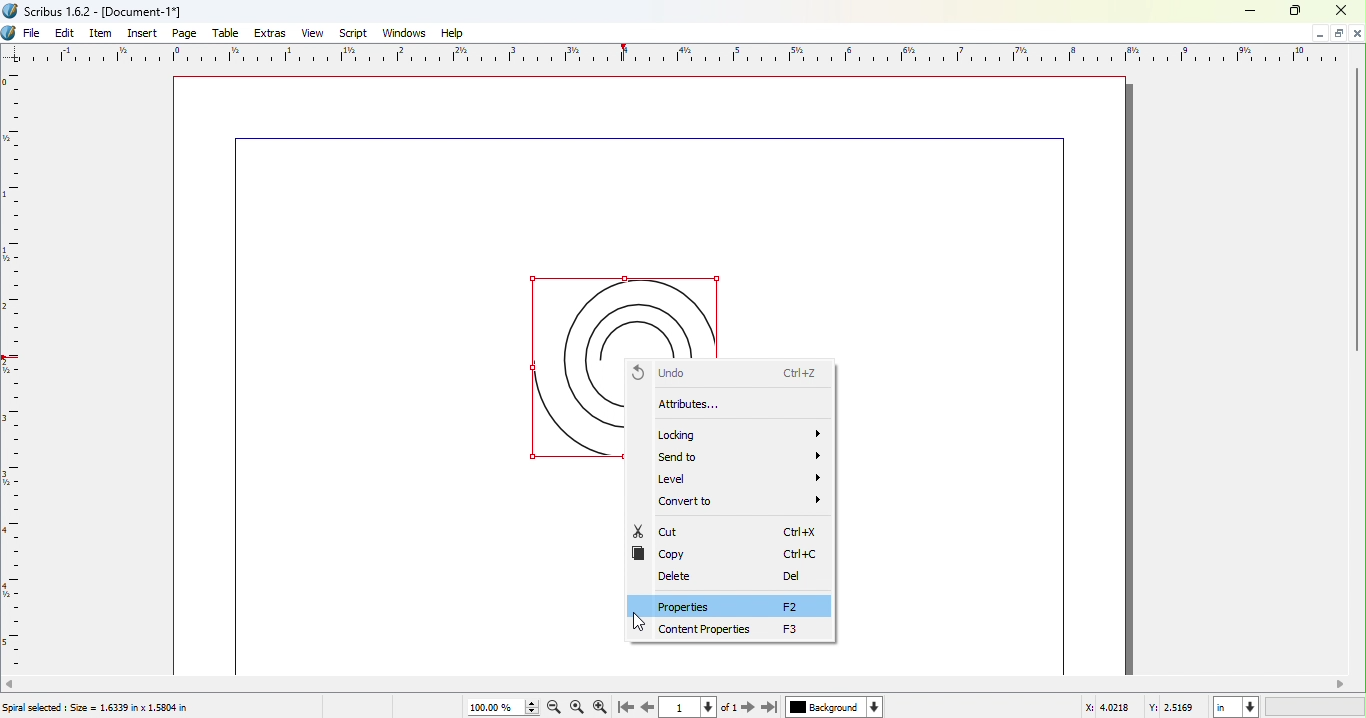  I want to click on File, so click(32, 32).